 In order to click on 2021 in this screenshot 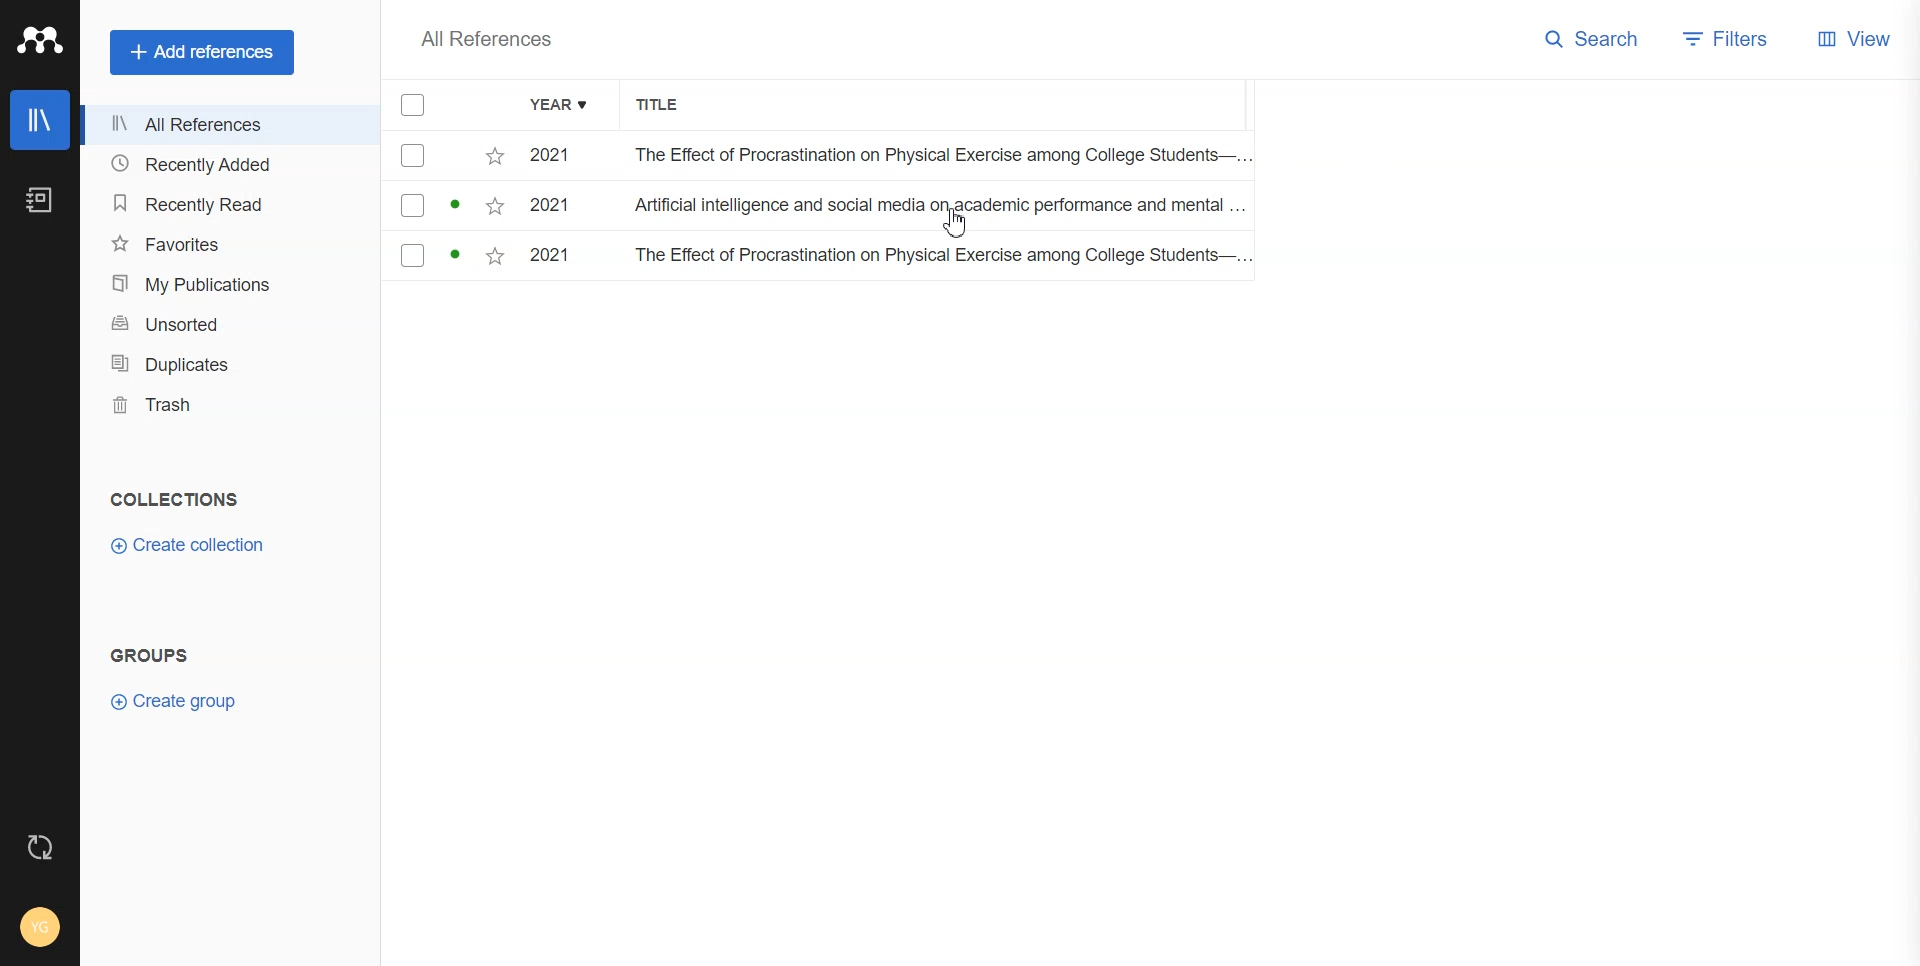, I will do `click(557, 156)`.